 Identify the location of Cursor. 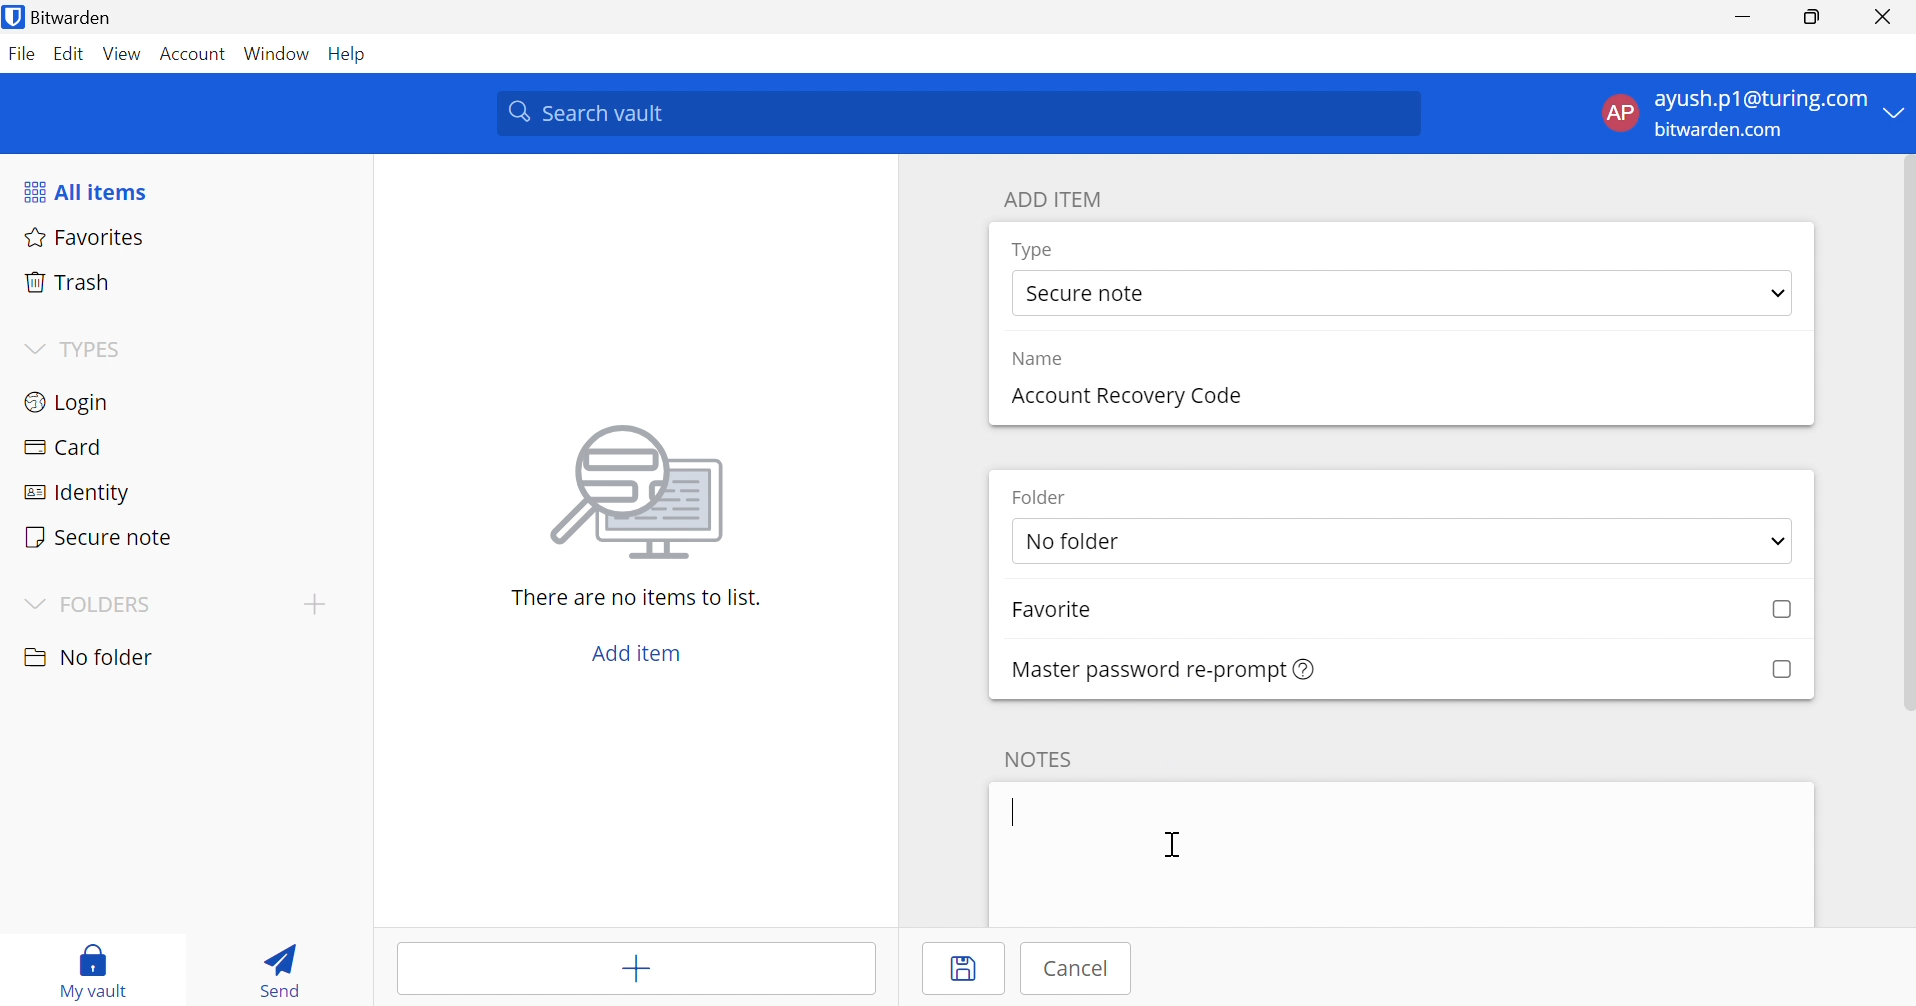
(1172, 845).